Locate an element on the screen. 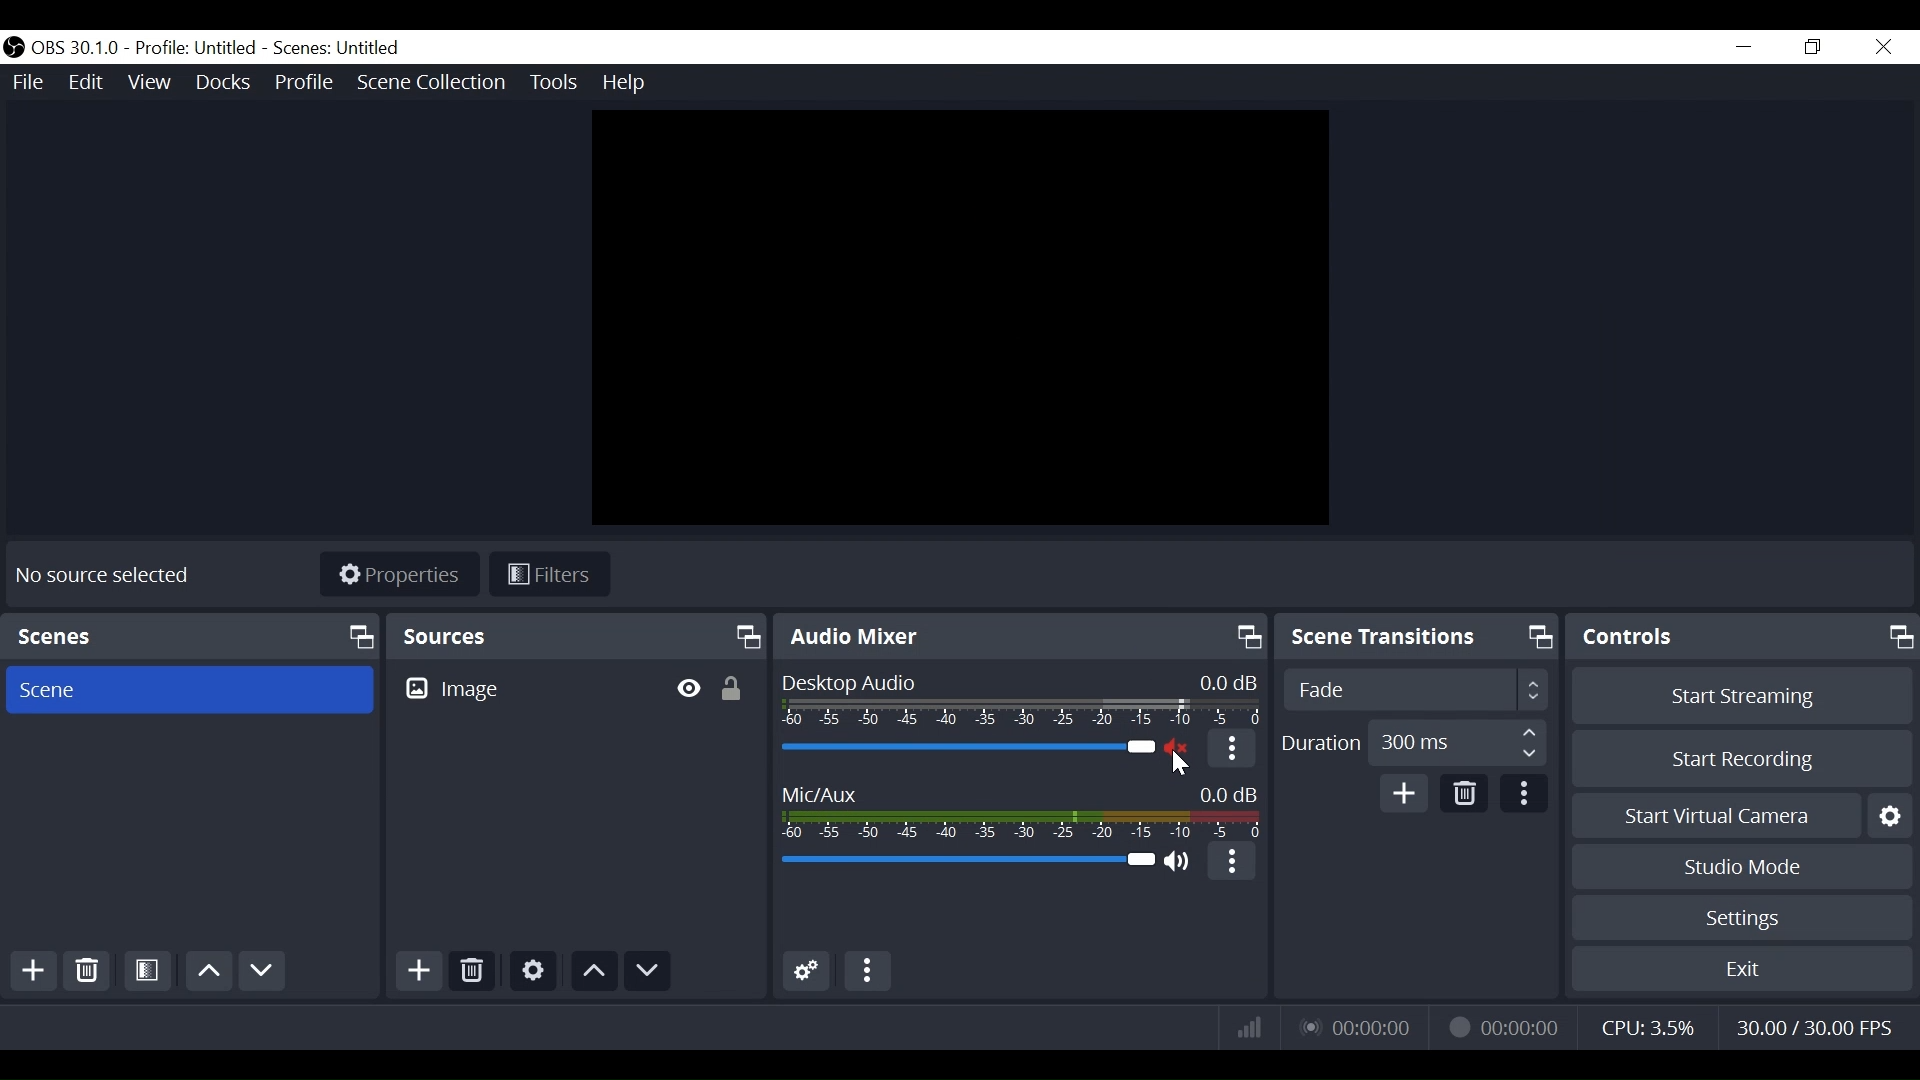  Add Source is located at coordinates (417, 970).